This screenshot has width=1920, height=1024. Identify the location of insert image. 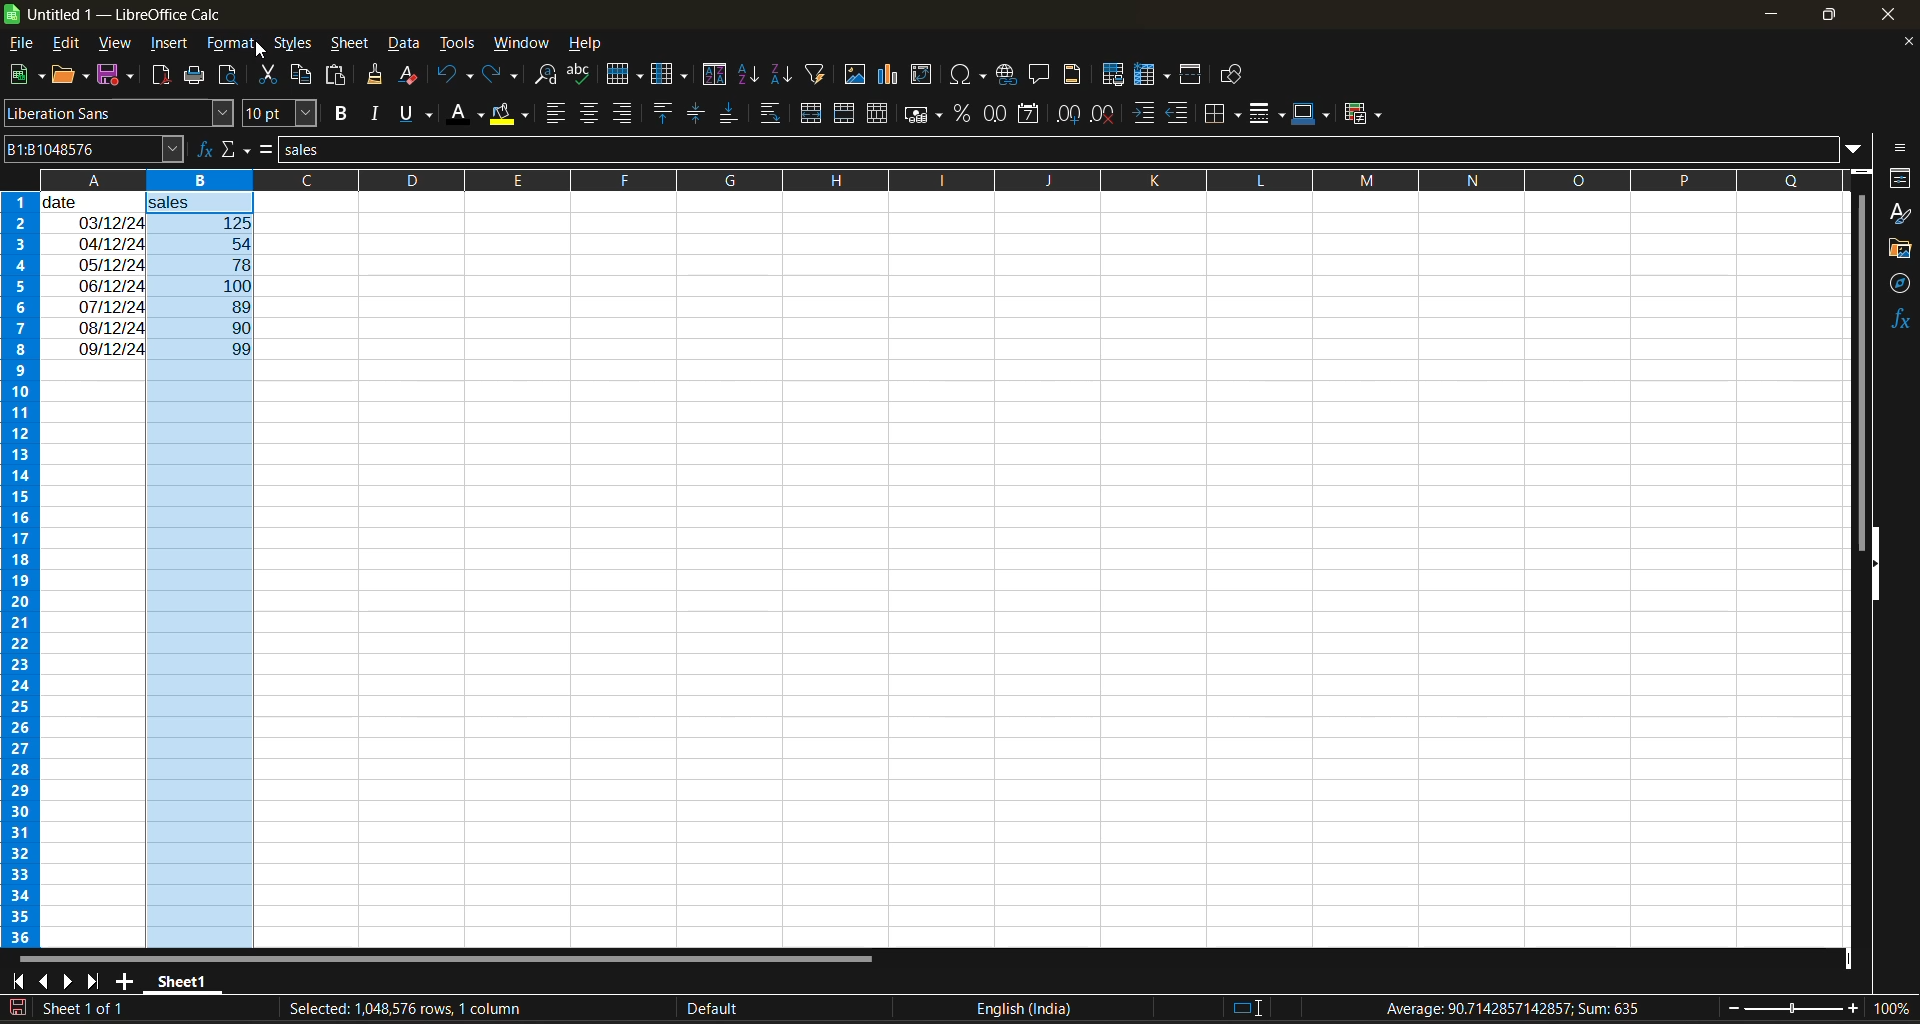
(858, 75).